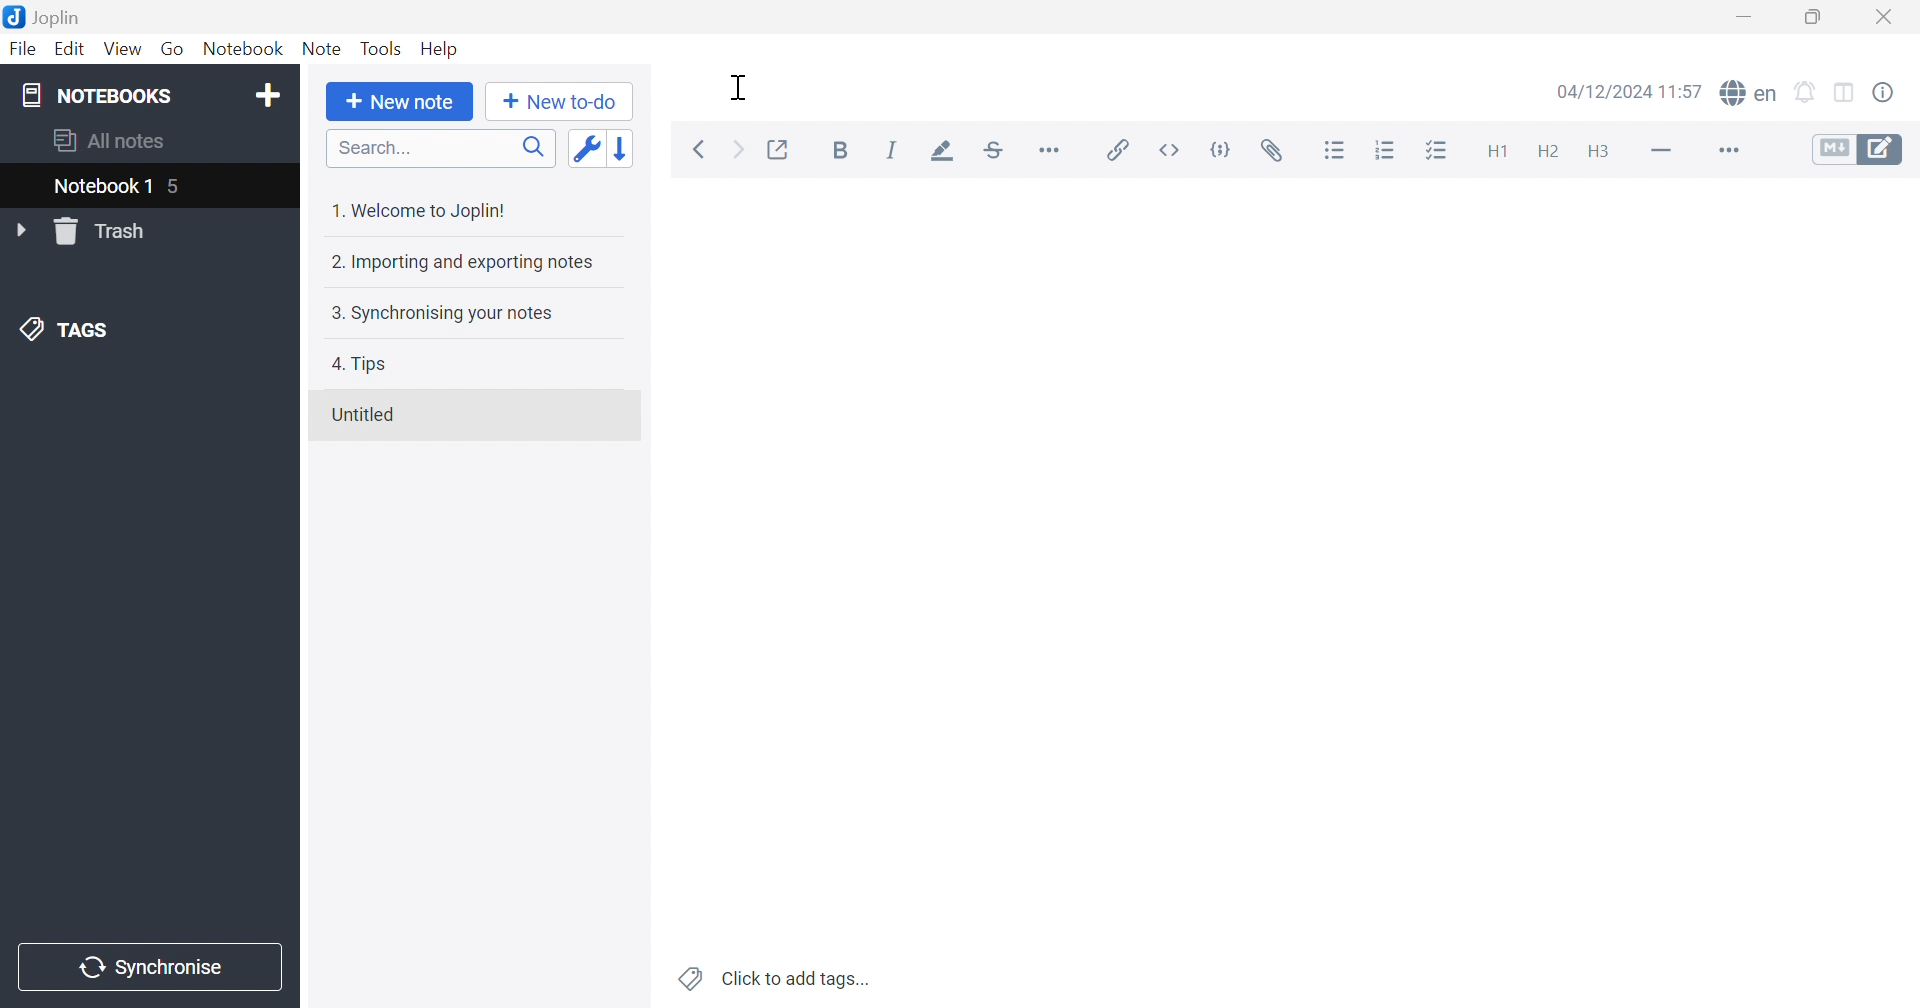 The width and height of the screenshot is (1920, 1008). I want to click on Help, so click(440, 48).